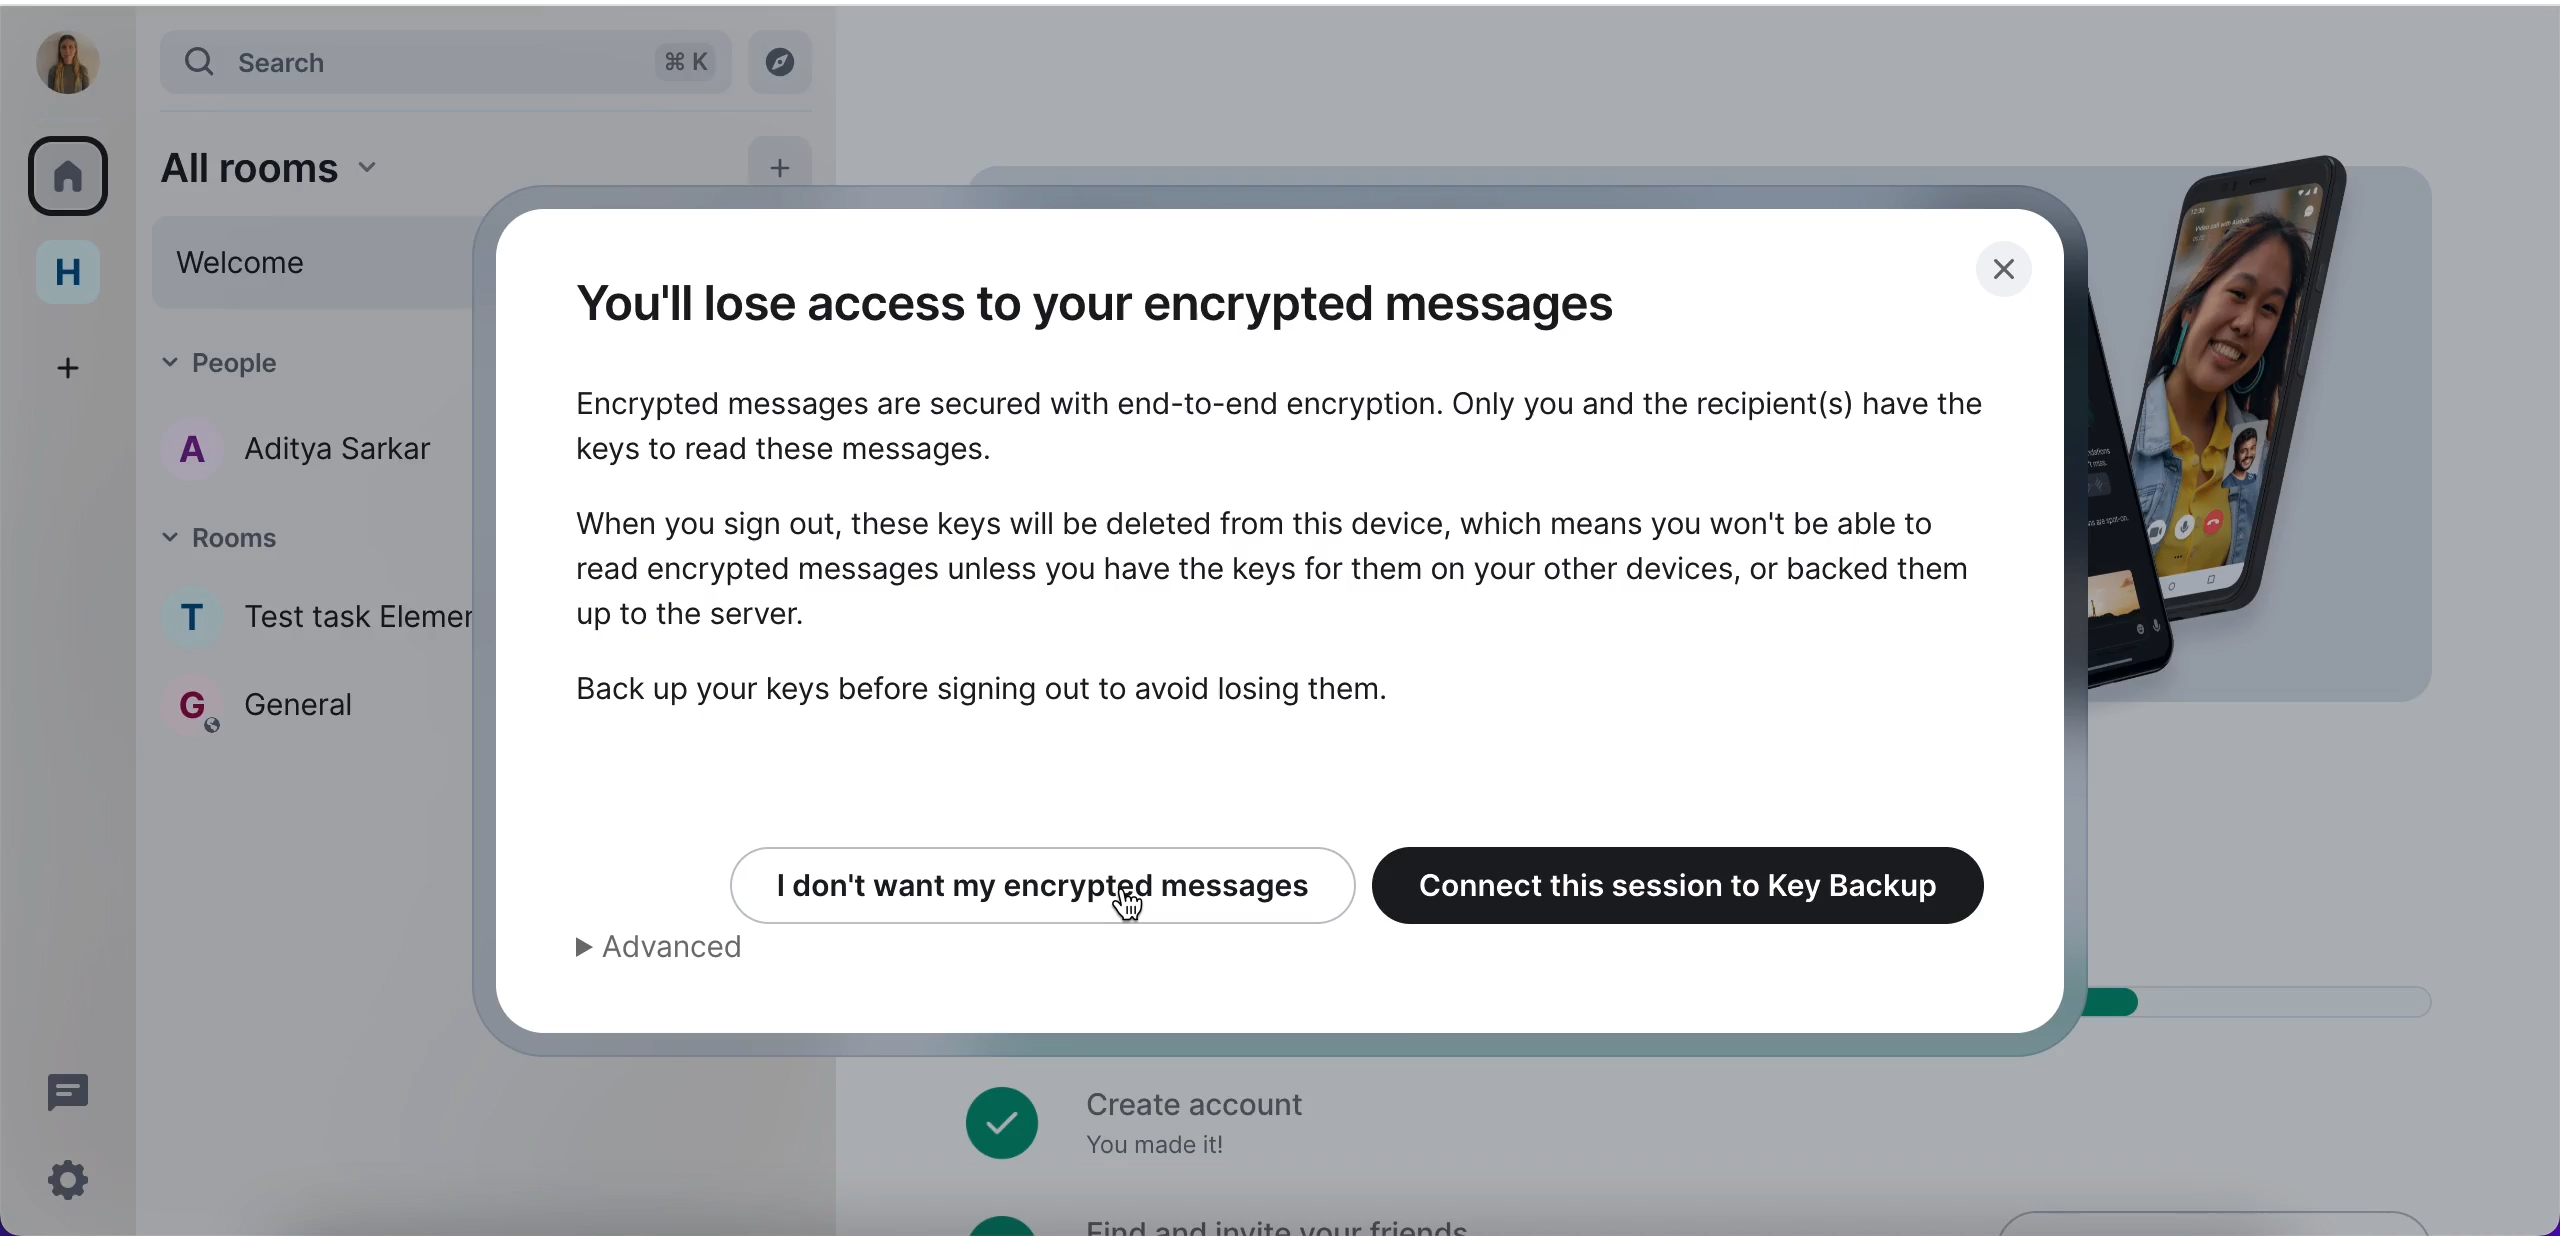 This screenshot has height=1236, width=2560. I want to click on find and invite your friends, so click(1223, 1222).